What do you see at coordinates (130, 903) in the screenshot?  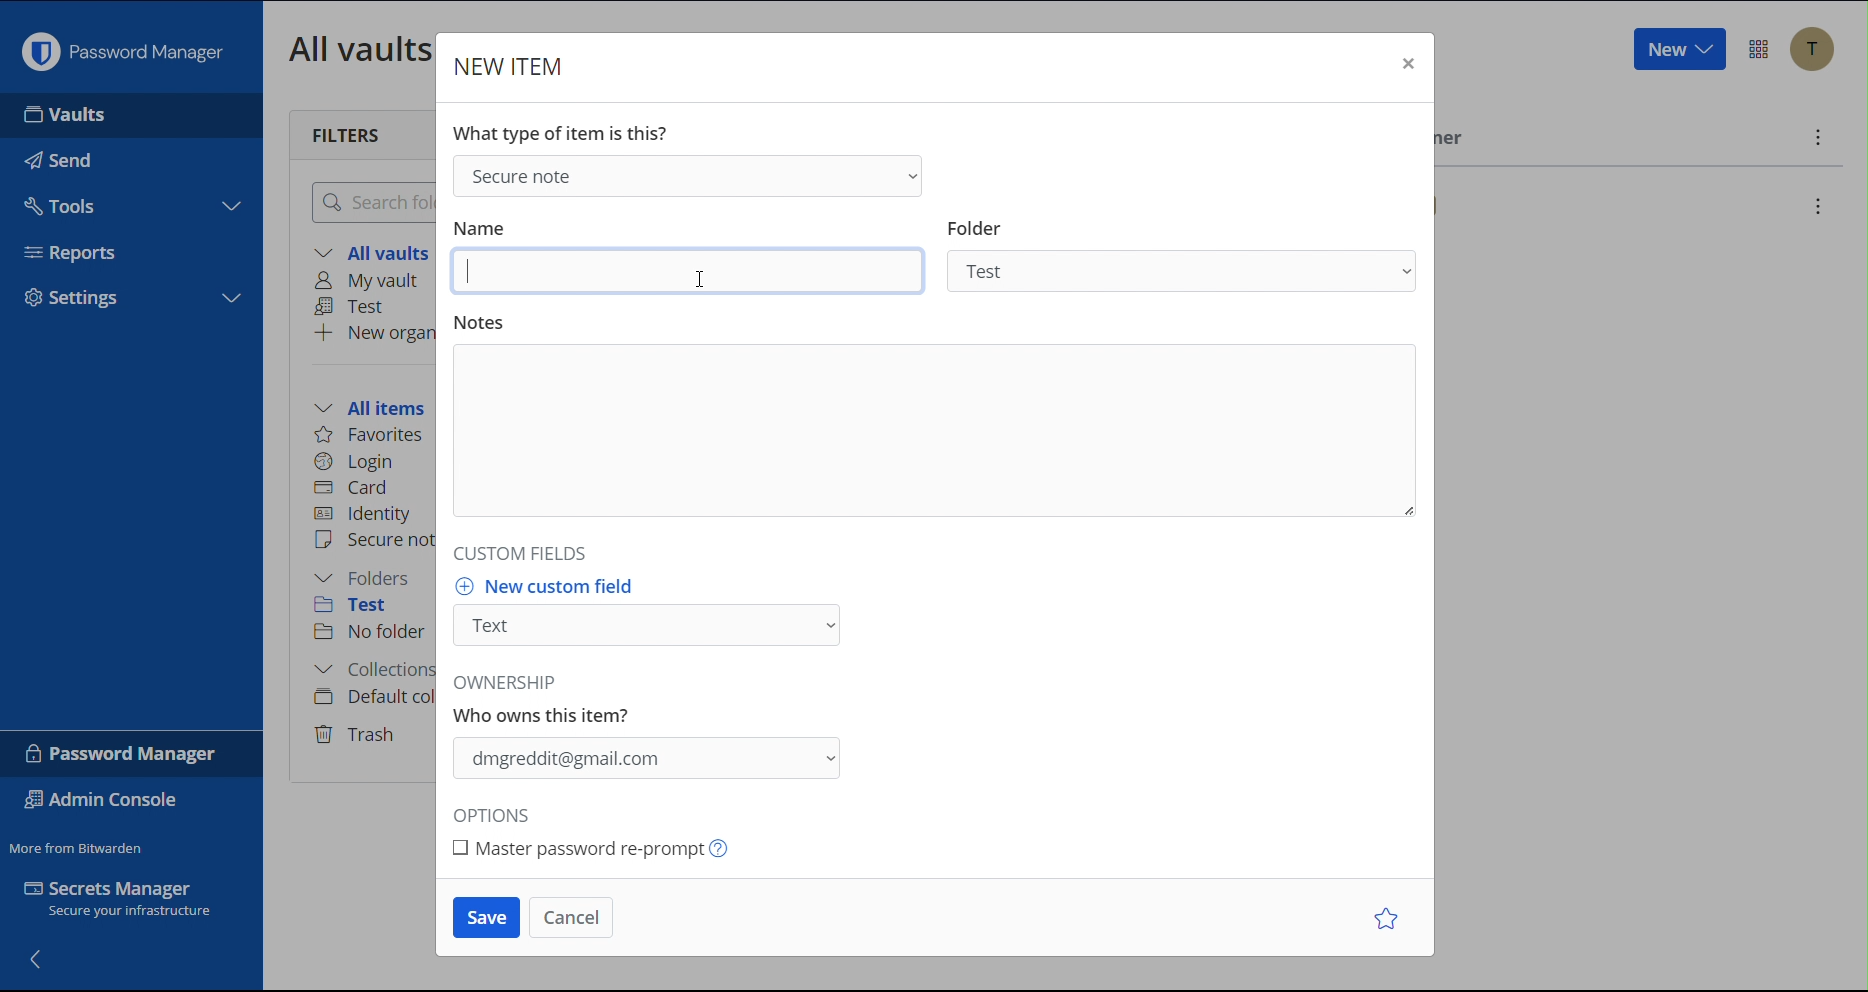 I see `Secrets Manager` at bounding box center [130, 903].